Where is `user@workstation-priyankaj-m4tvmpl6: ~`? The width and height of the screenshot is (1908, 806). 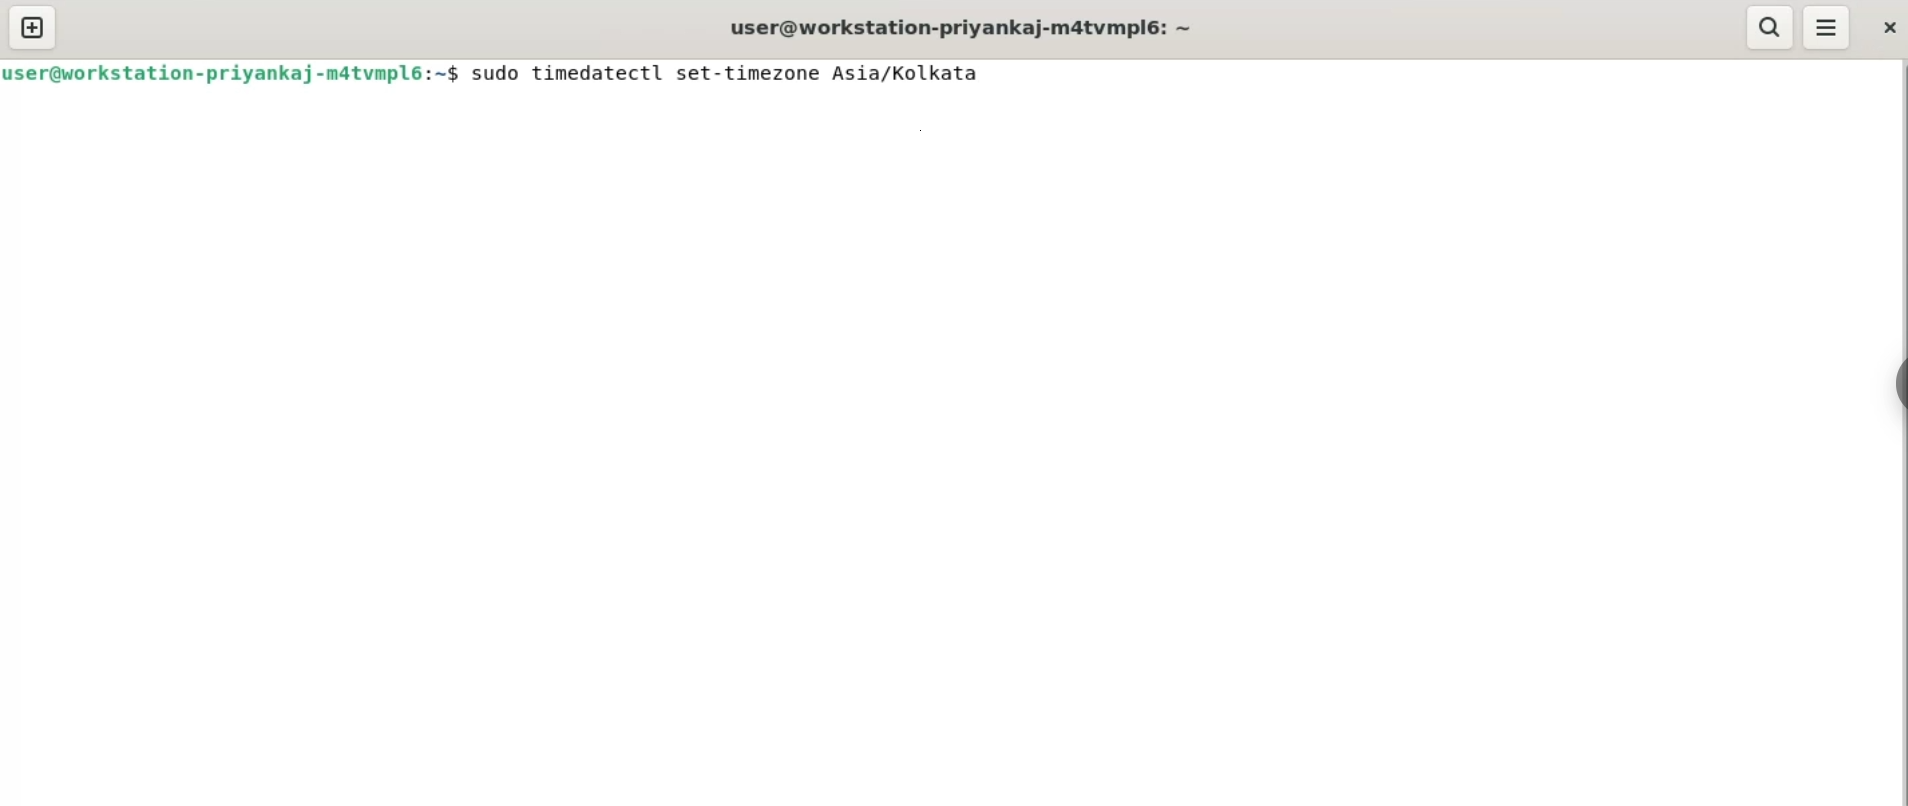 user@workstation-priyankaj-m4tvmpl6: ~ is located at coordinates (961, 28).